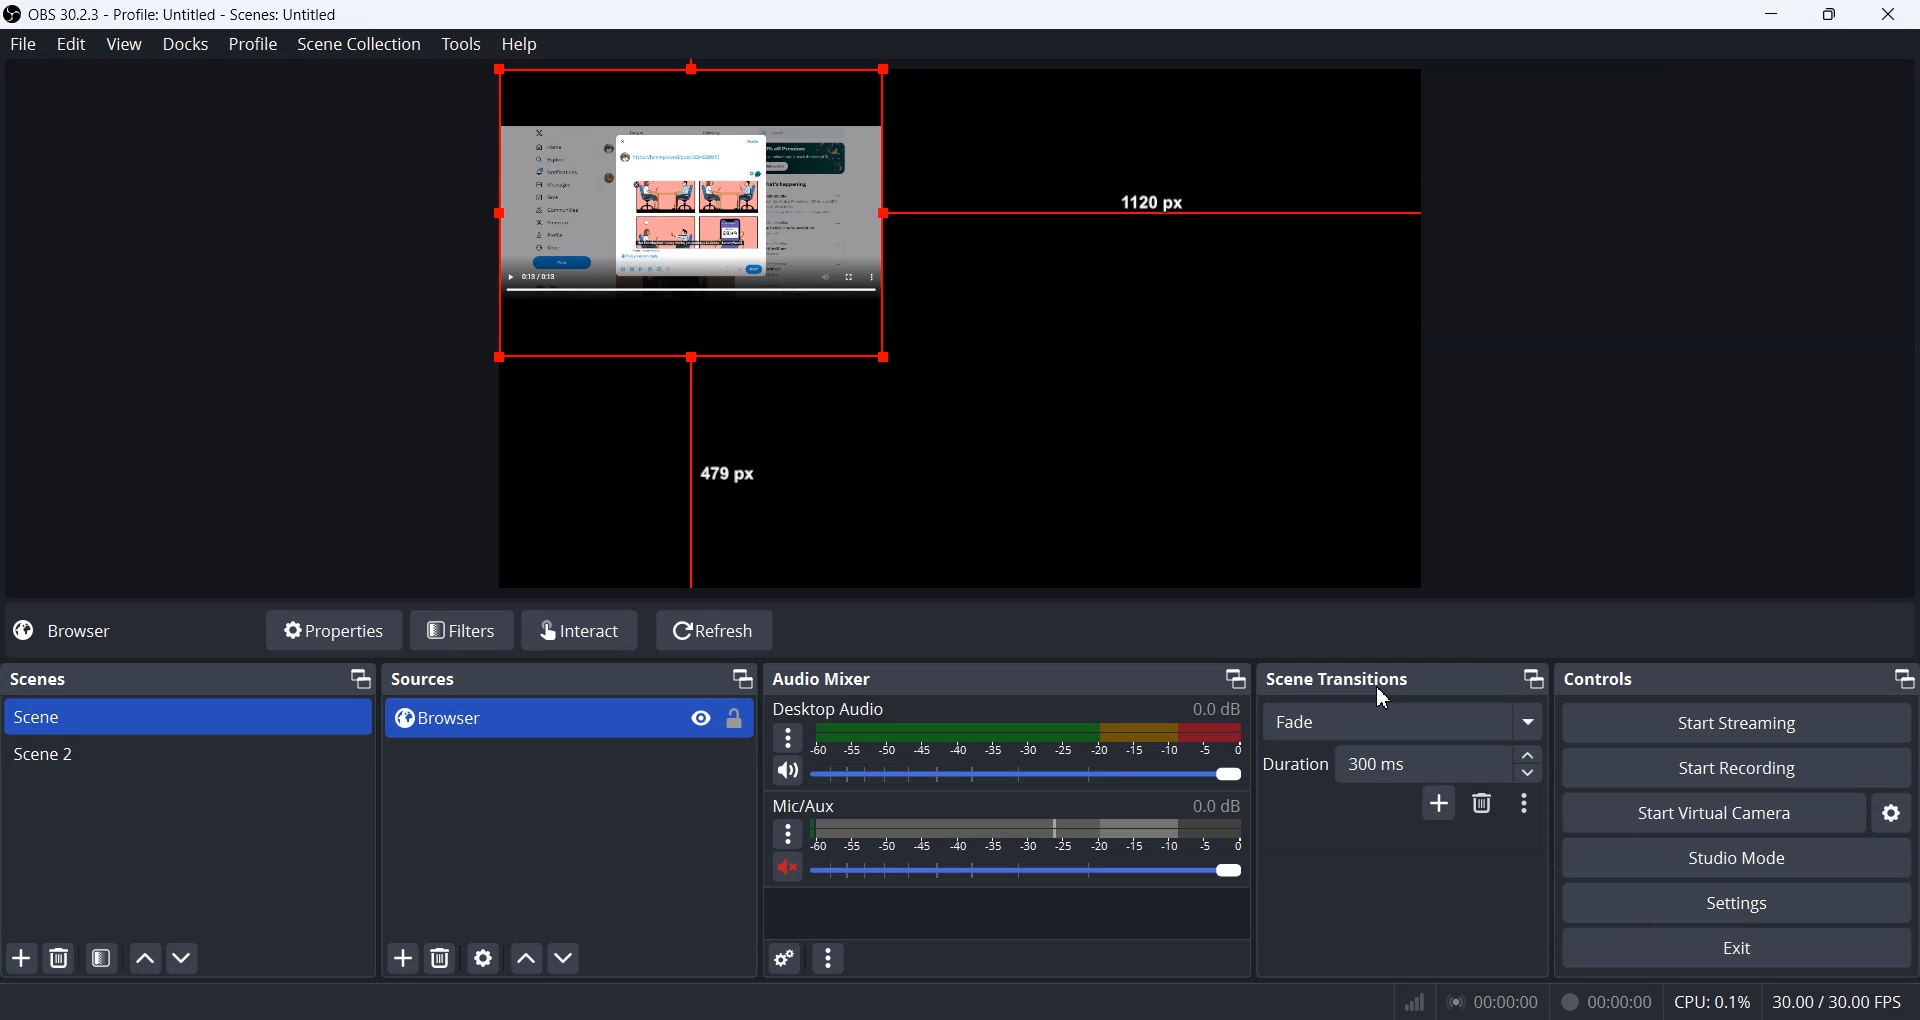  I want to click on Add Scene, so click(21, 958).